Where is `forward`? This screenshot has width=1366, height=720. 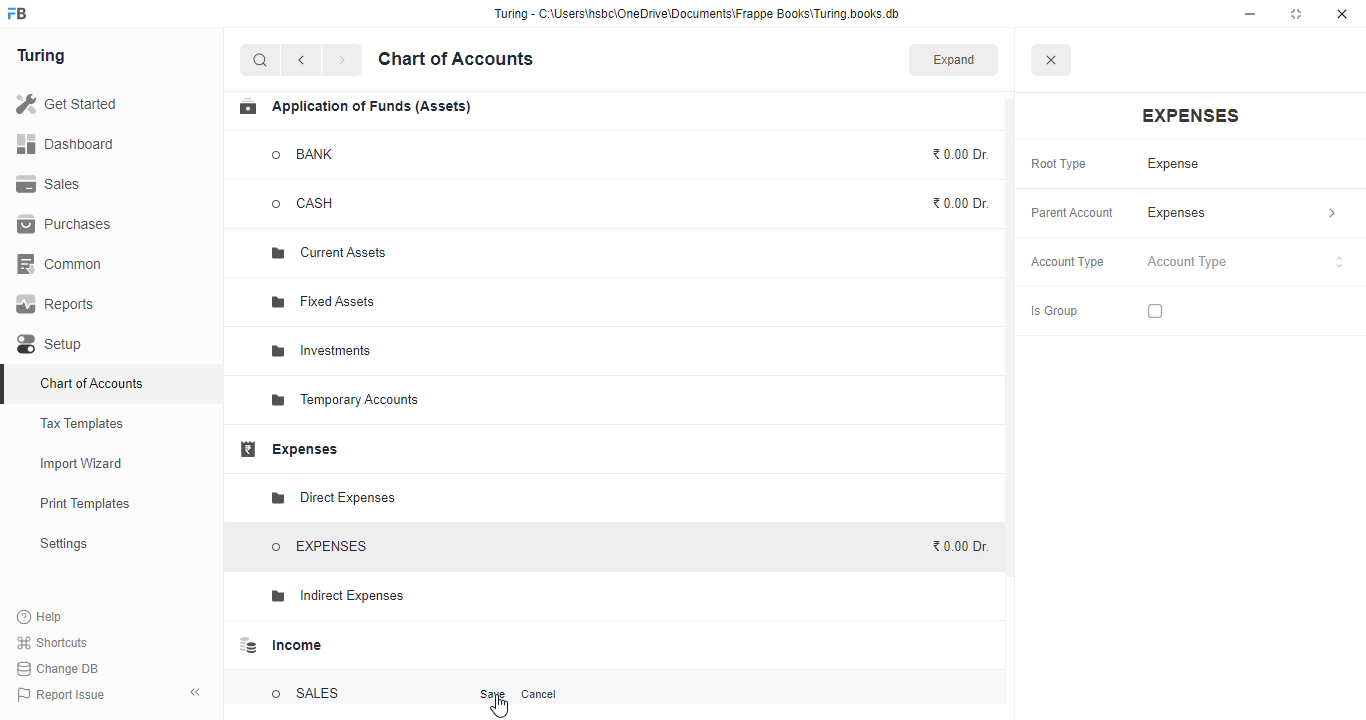 forward is located at coordinates (342, 60).